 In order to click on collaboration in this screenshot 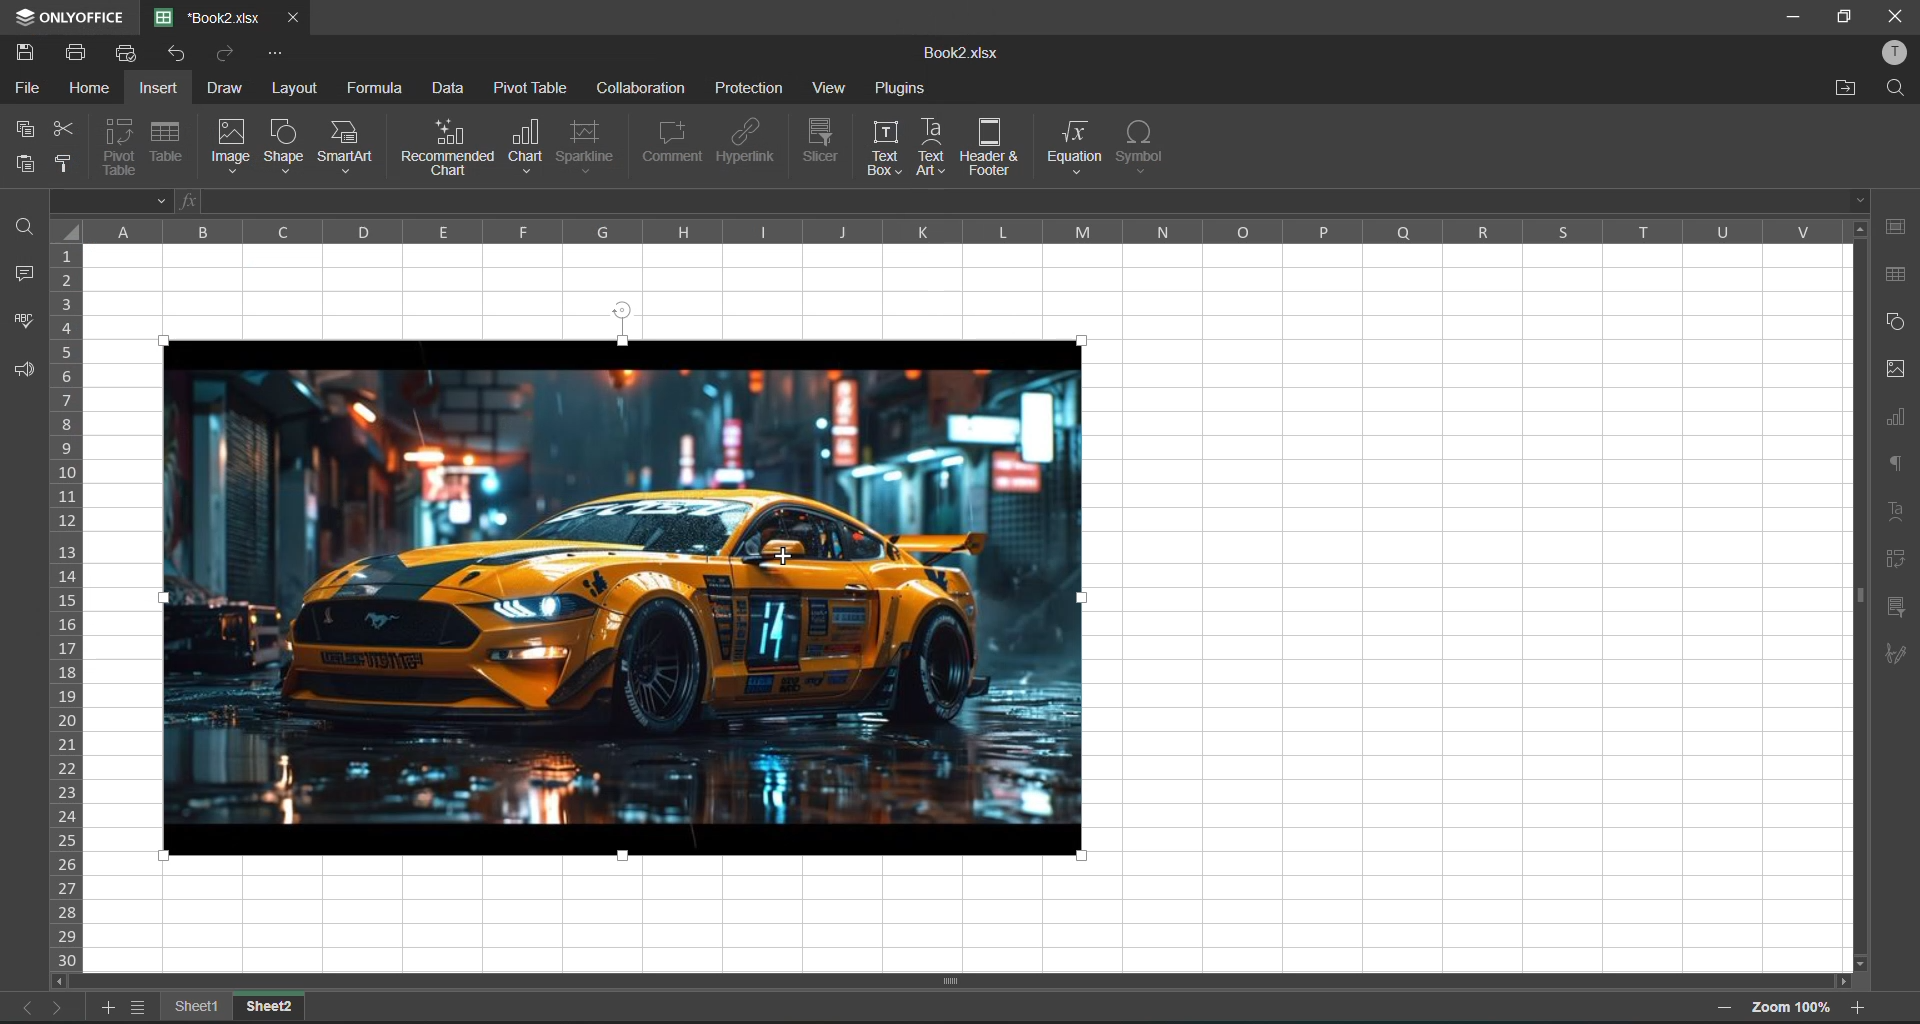, I will do `click(641, 86)`.